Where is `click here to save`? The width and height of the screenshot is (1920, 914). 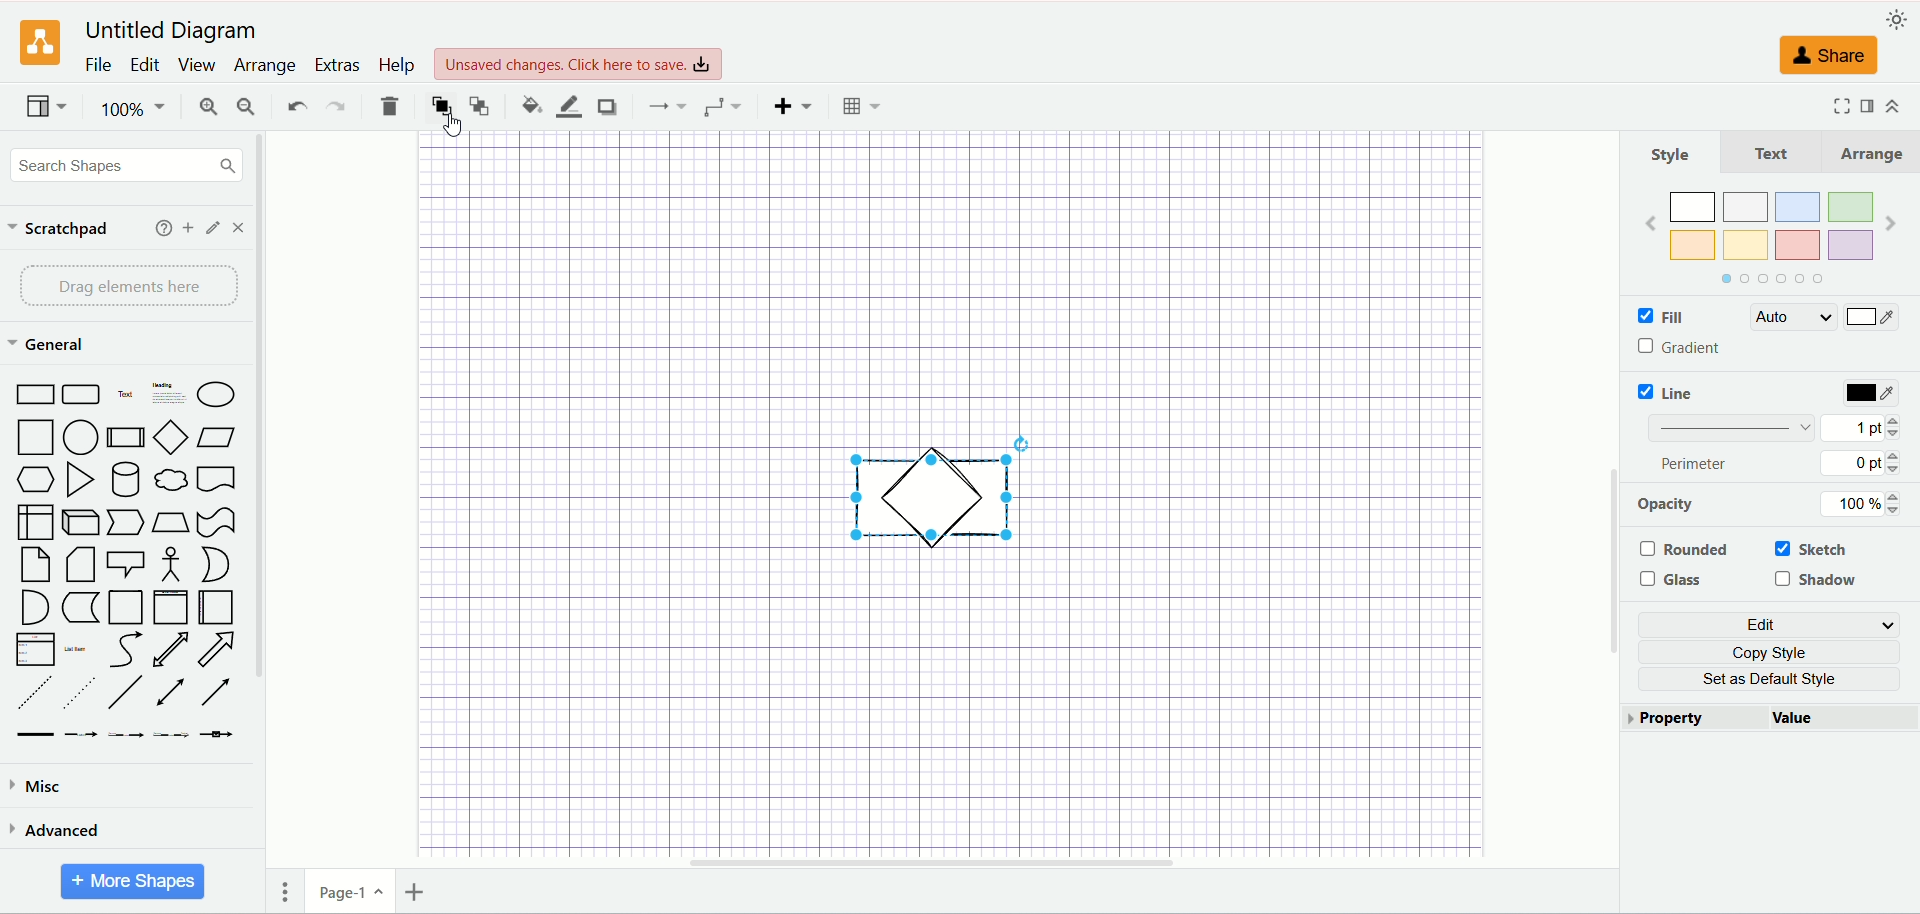
click here to save is located at coordinates (576, 64).